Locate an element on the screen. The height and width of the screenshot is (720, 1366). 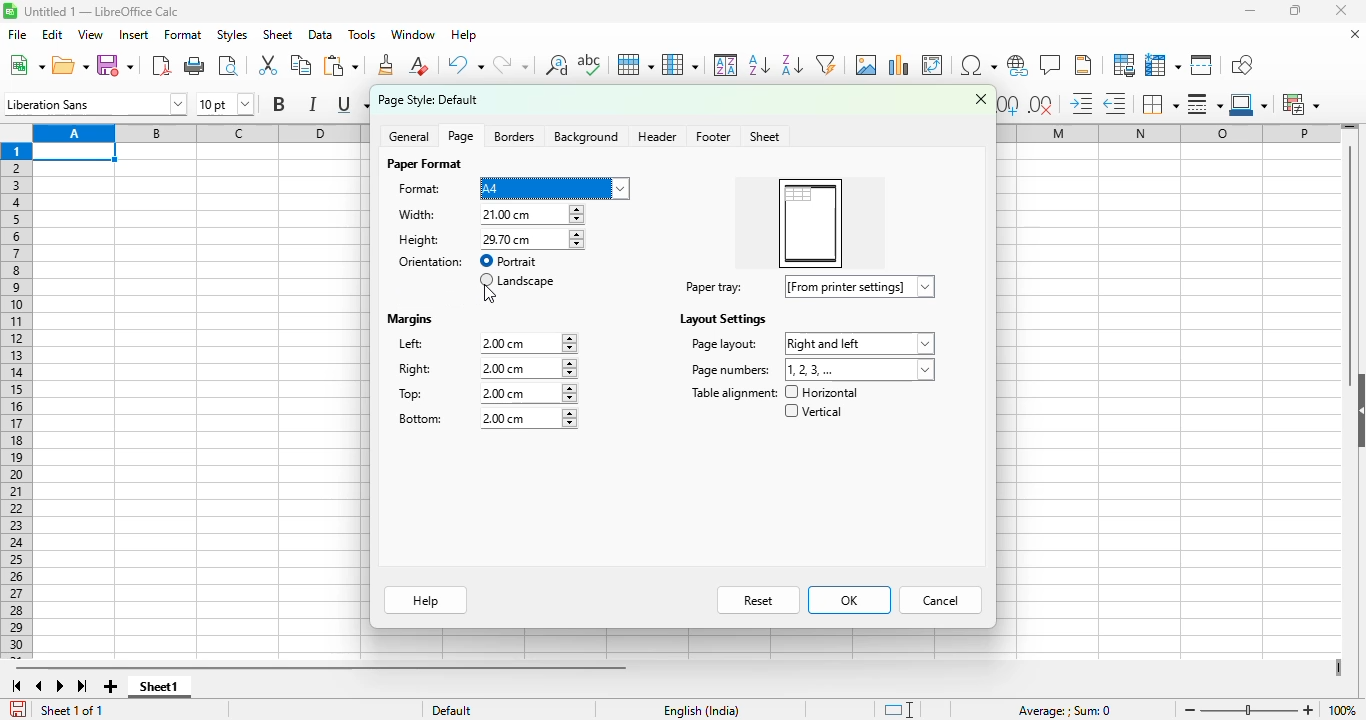
font name is located at coordinates (95, 103).